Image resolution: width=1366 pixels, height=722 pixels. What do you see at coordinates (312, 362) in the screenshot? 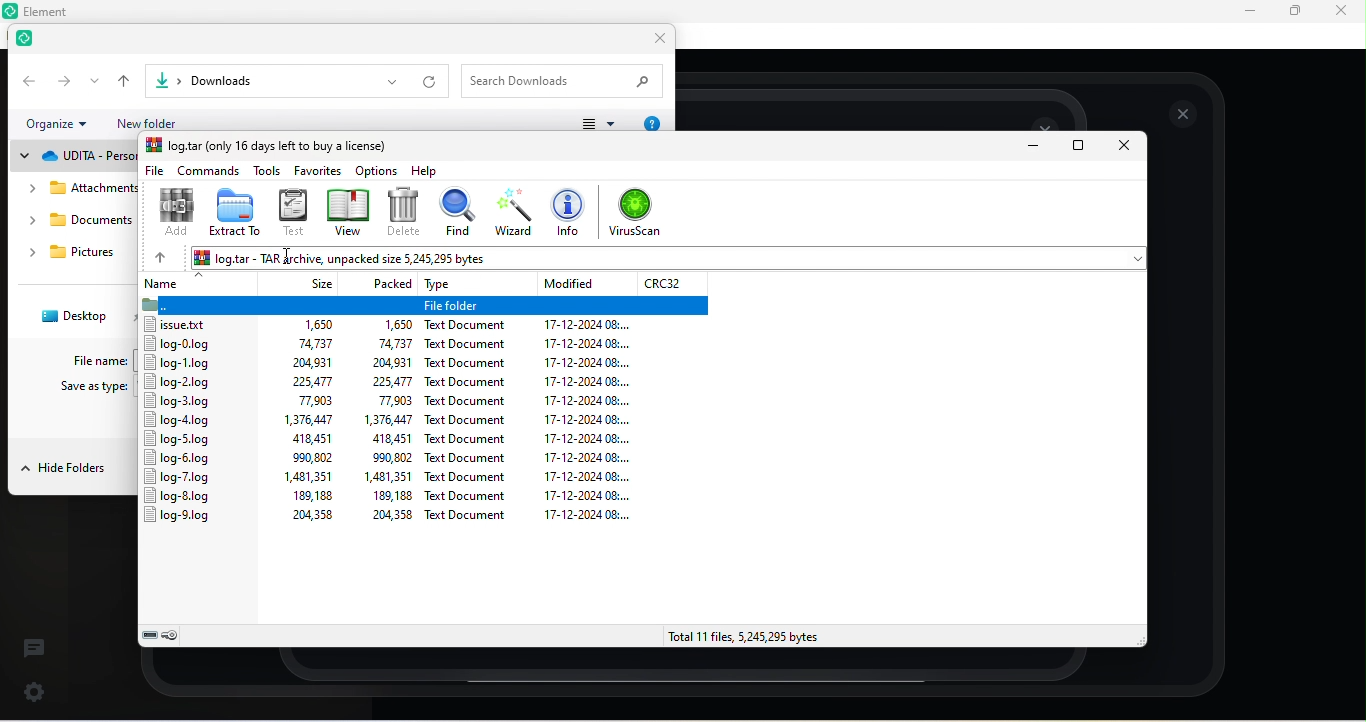
I see `204,931` at bounding box center [312, 362].